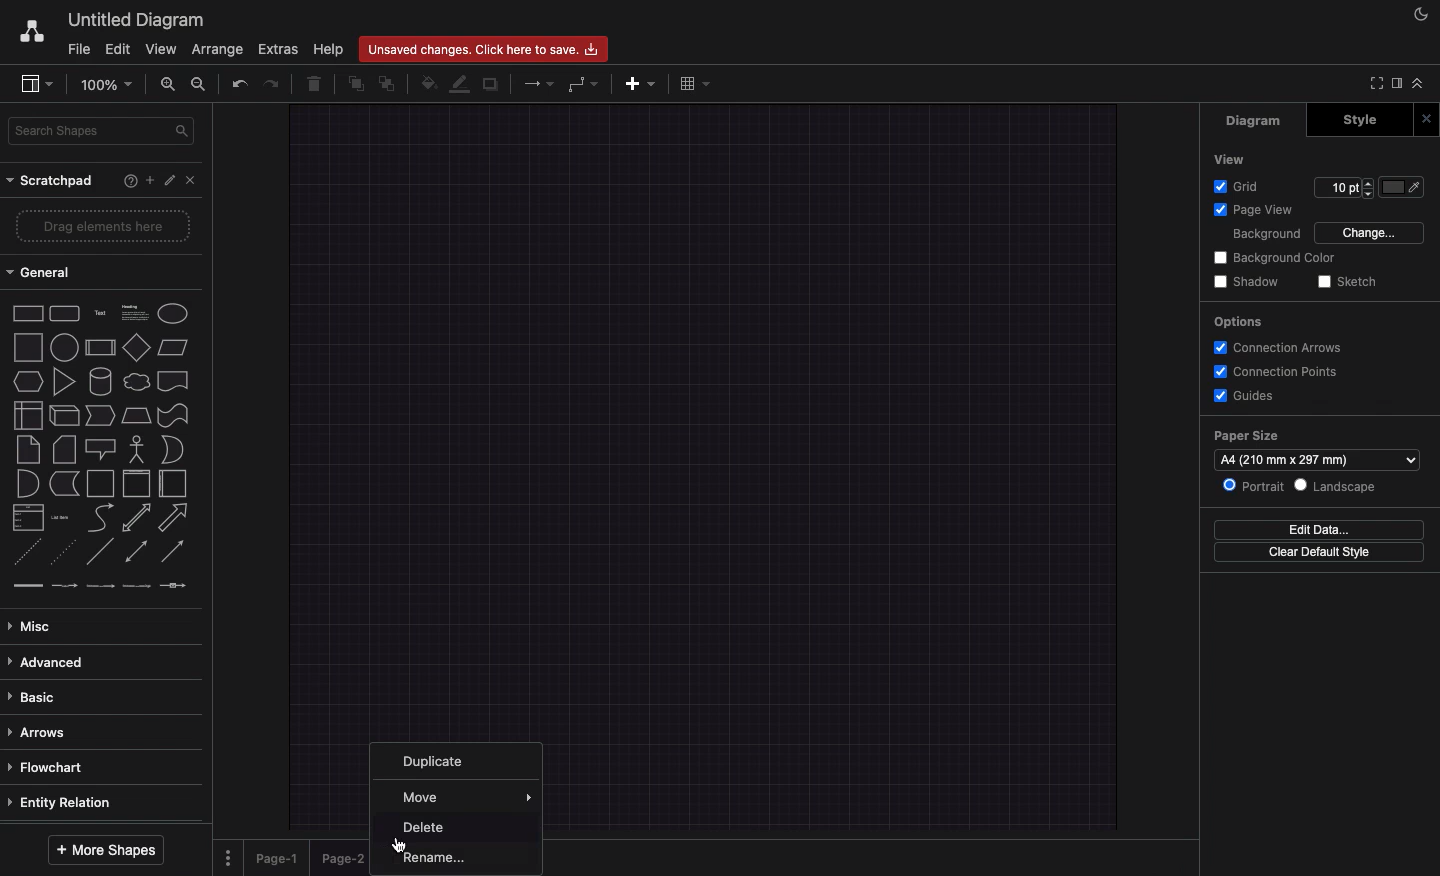 Image resolution: width=1440 pixels, height=876 pixels. Describe the element at coordinates (1231, 159) in the screenshot. I see `View` at that location.